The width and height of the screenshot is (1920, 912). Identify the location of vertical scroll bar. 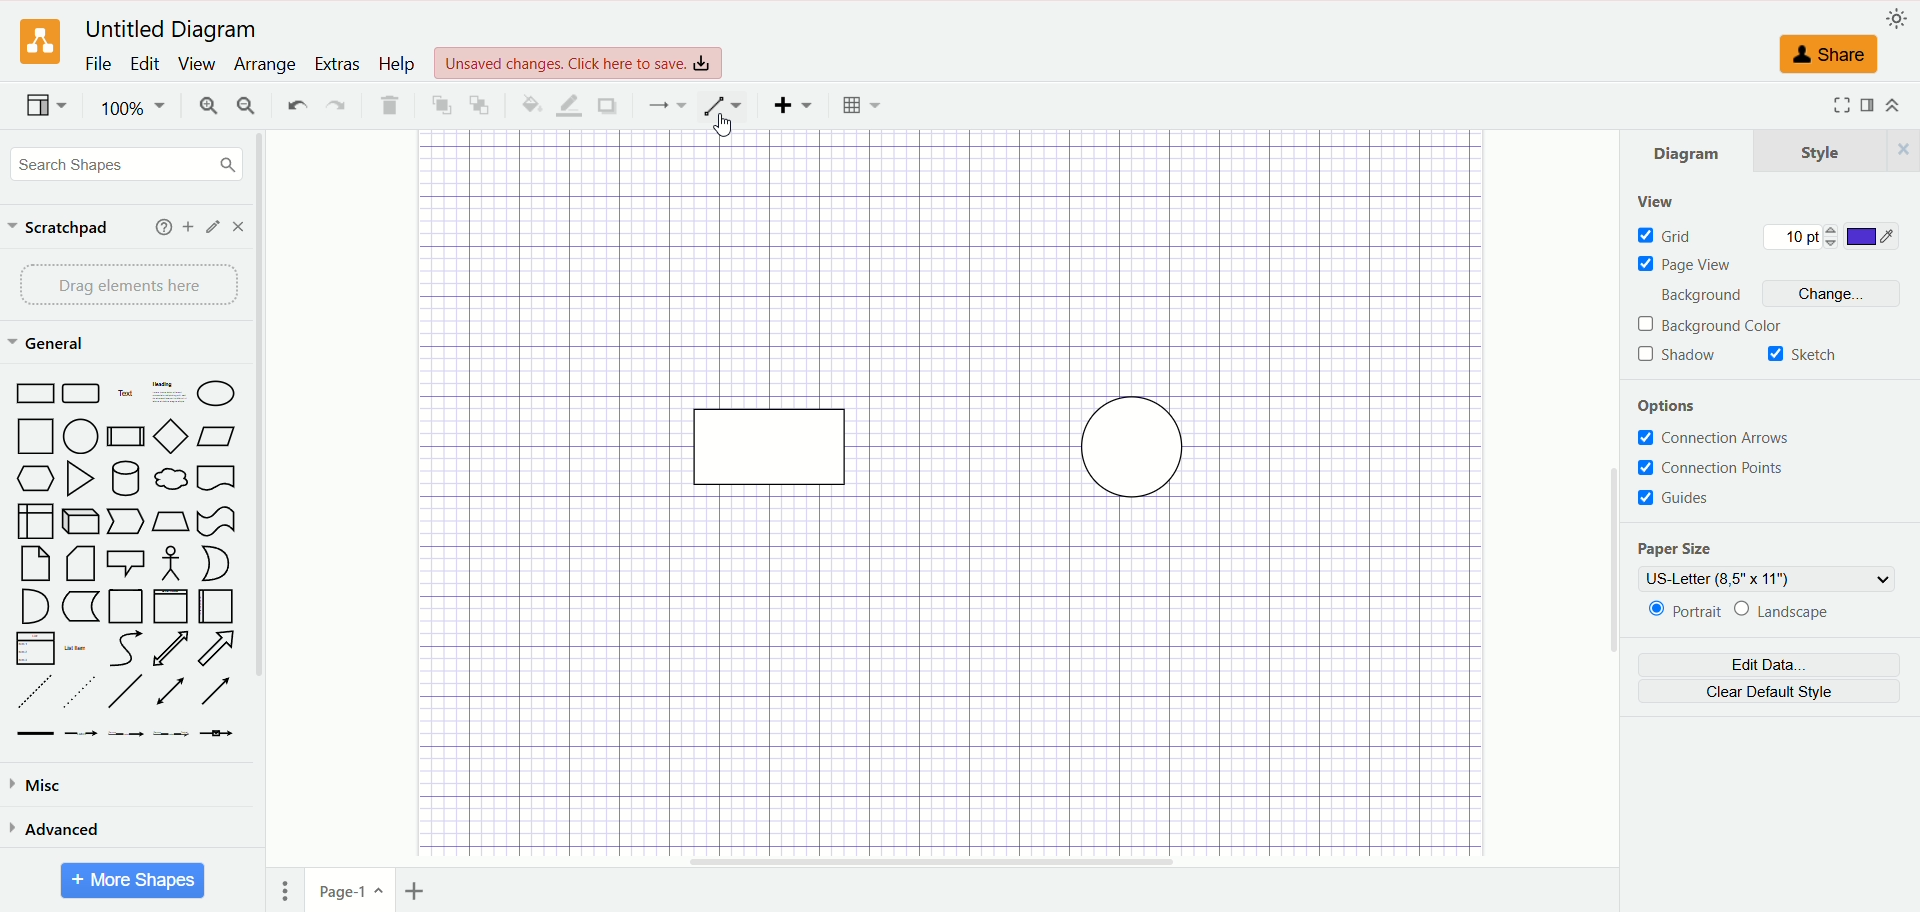
(267, 521).